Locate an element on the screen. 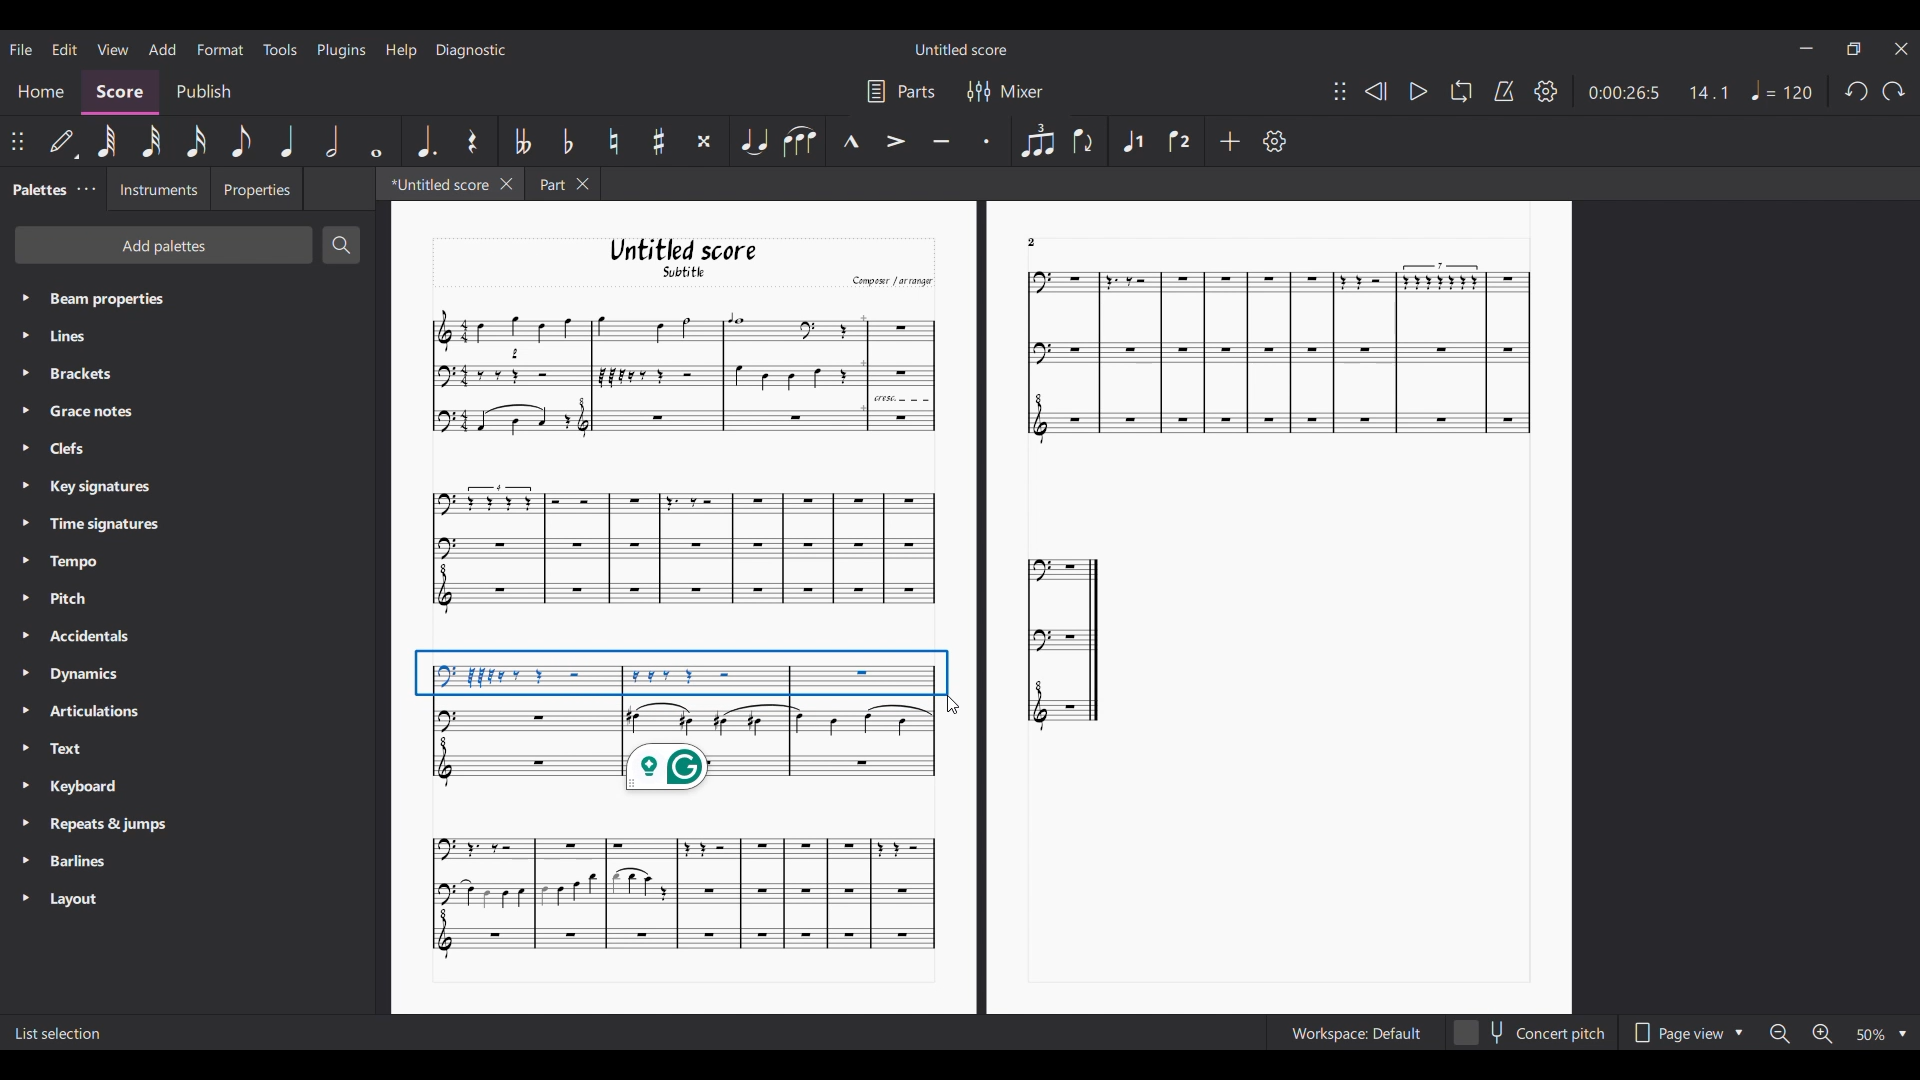 This screenshot has height=1080, width=1920. Settings is located at coordinates (1275, 141).